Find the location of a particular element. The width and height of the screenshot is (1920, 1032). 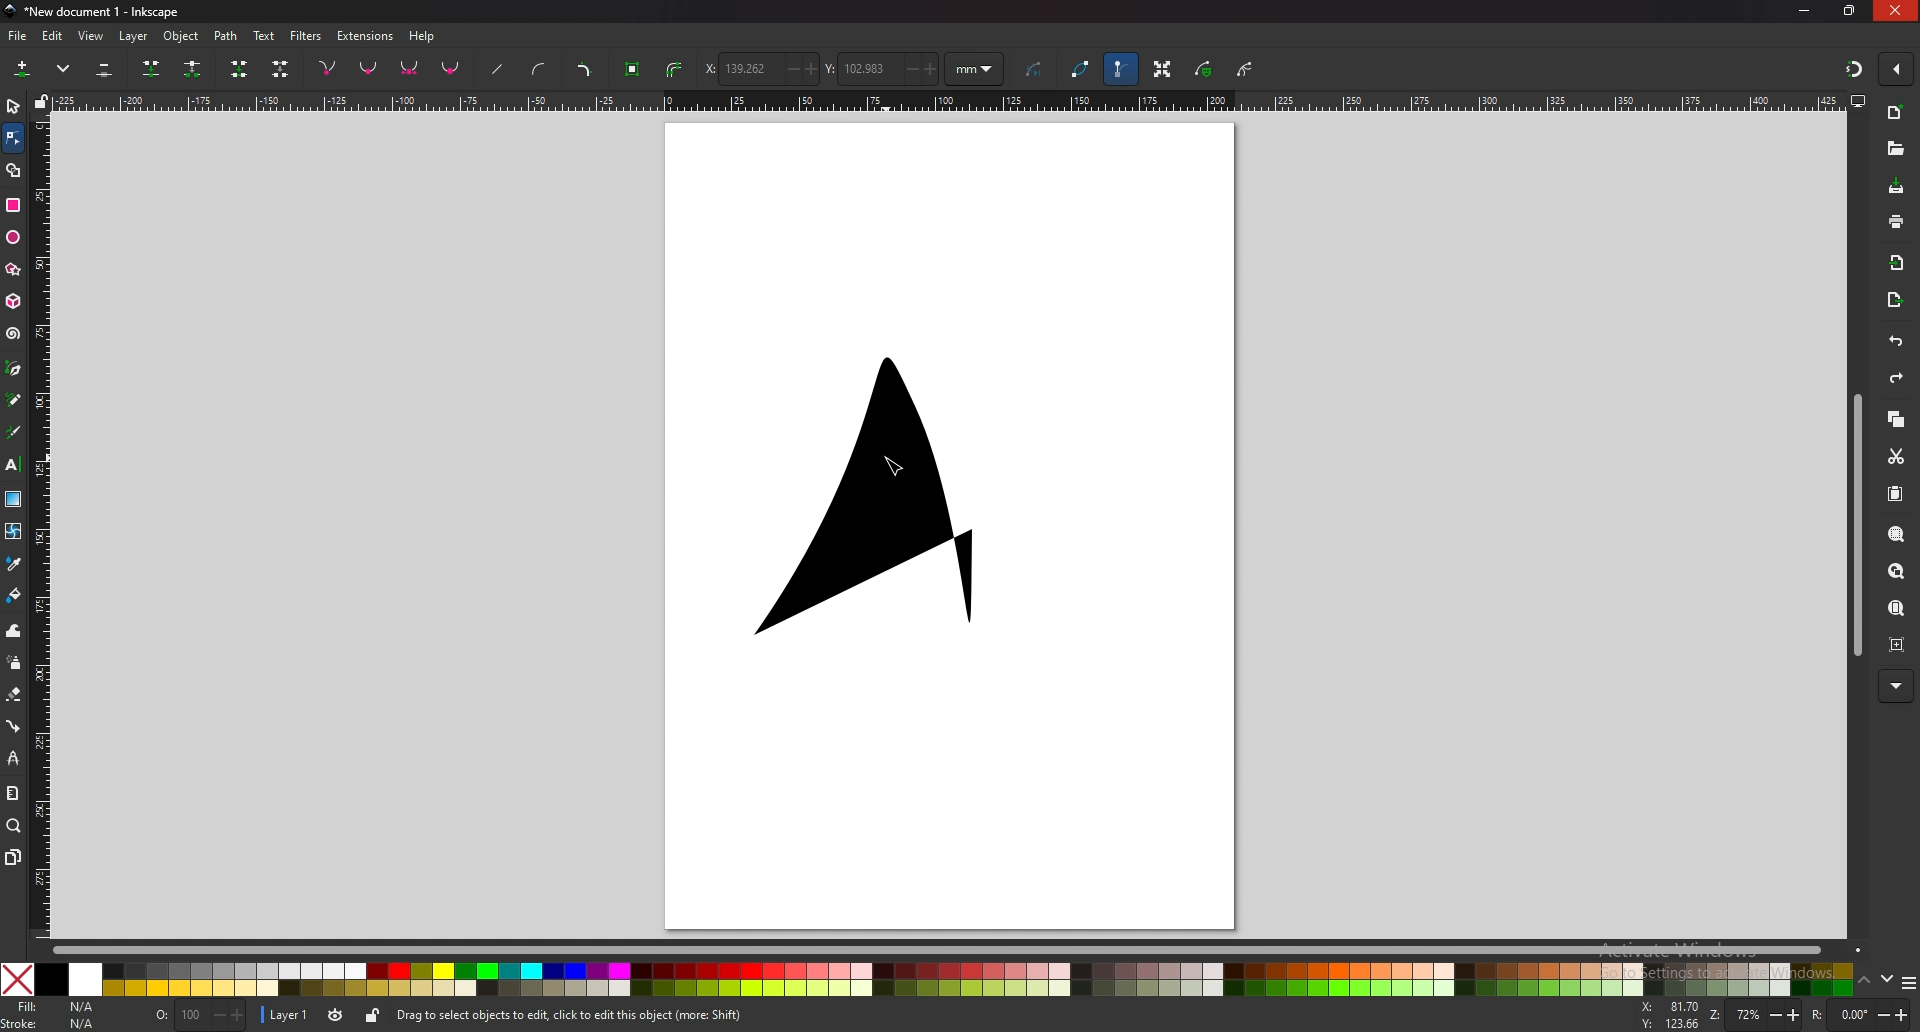

resize is located at coordinates (1850, 10).